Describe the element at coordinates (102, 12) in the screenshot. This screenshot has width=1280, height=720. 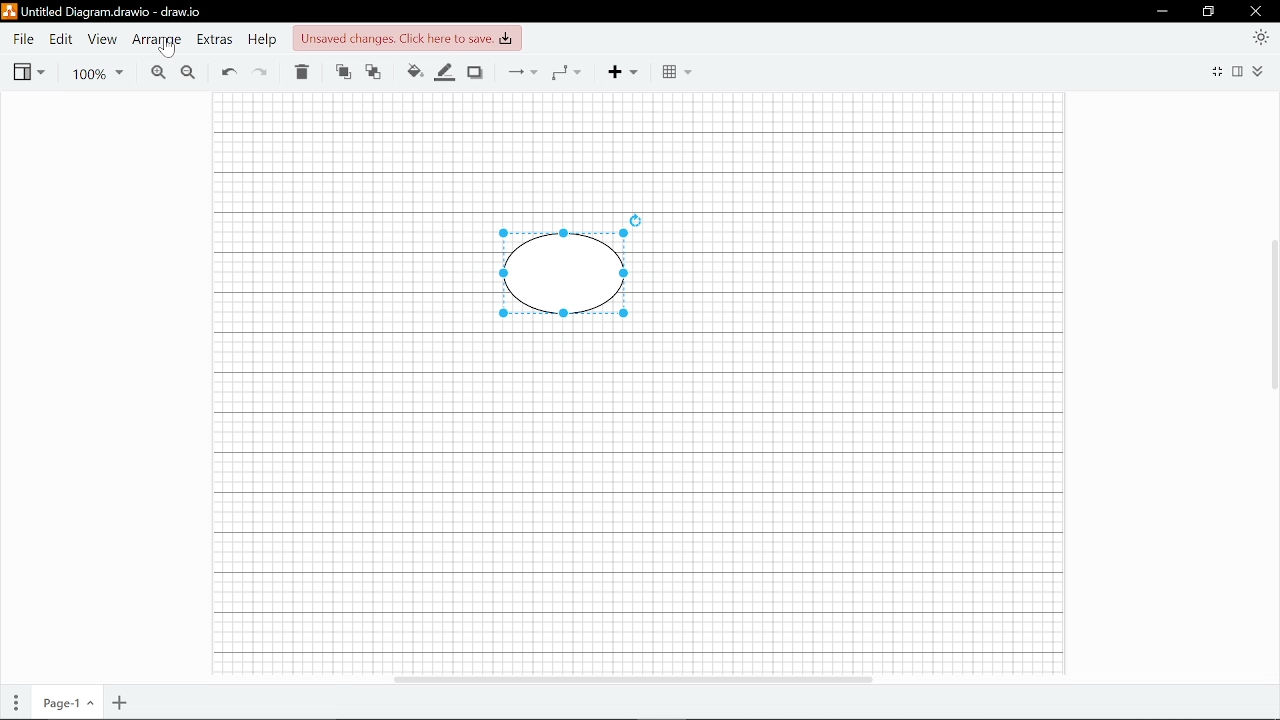
I see `Current window` at that location.